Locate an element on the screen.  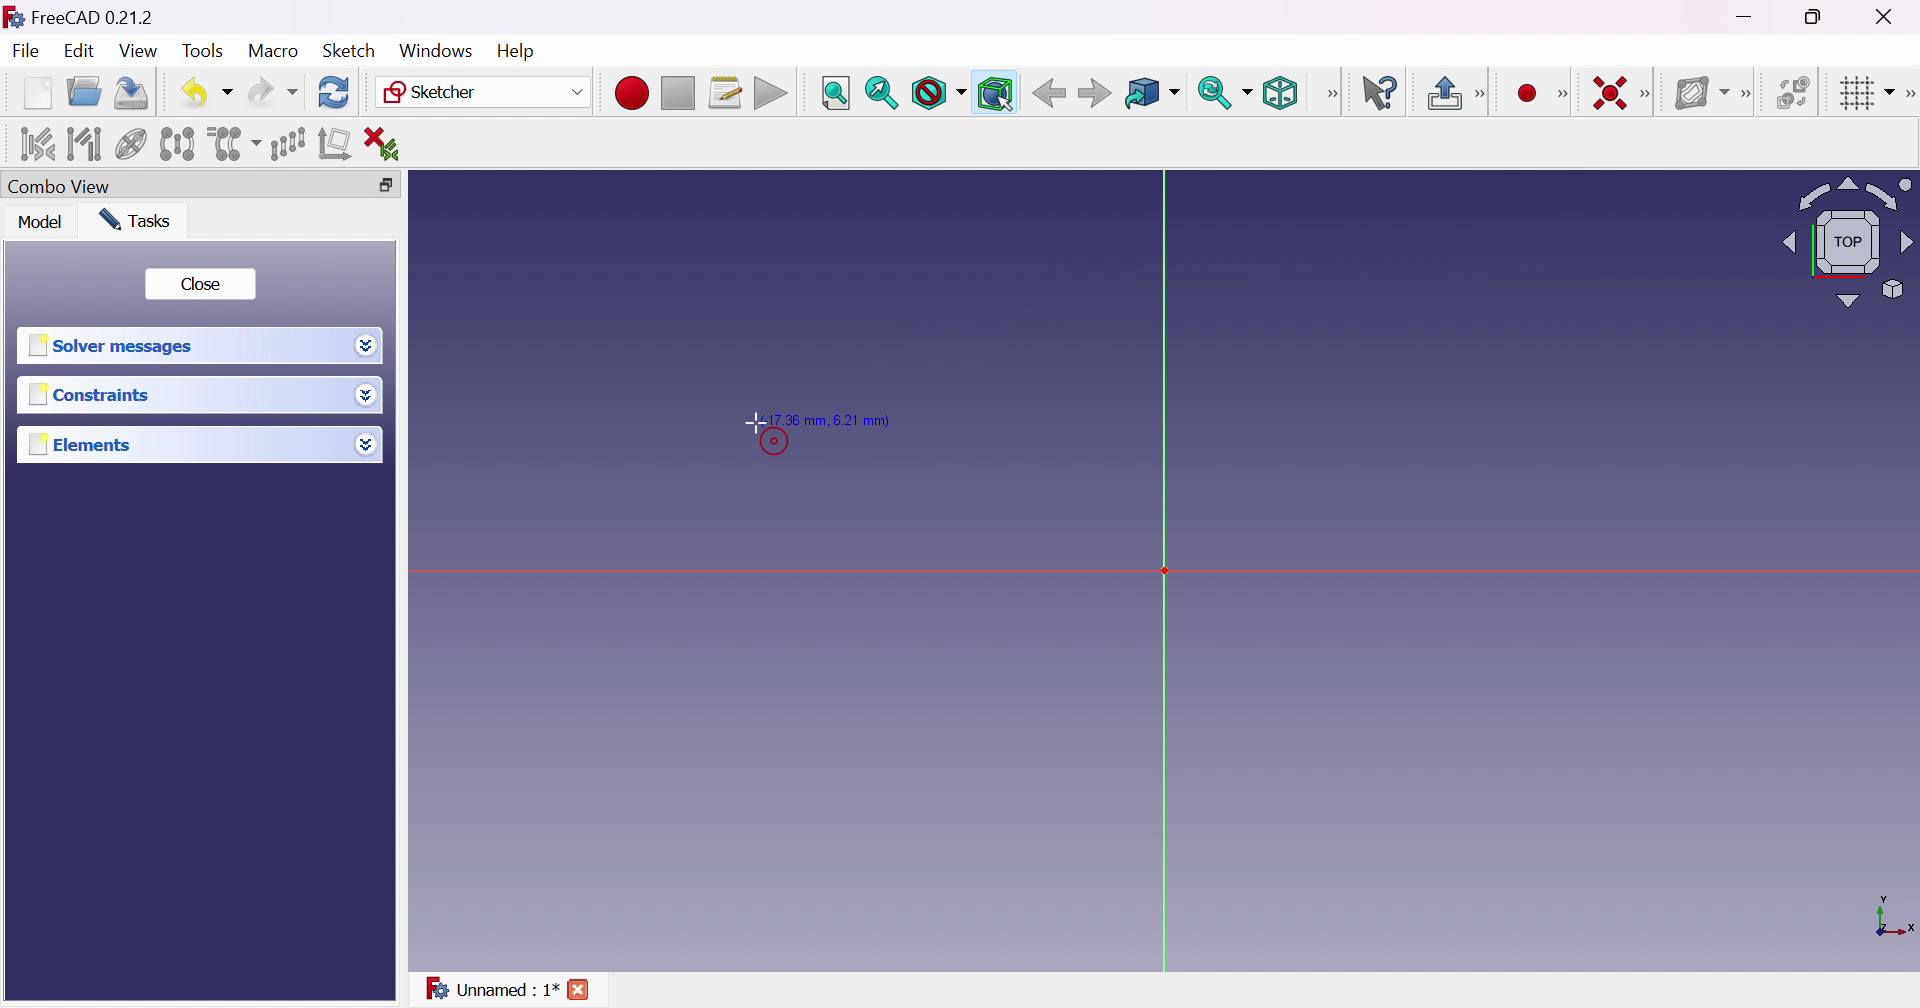
Rectangular array is located at coordinates (286, 143).